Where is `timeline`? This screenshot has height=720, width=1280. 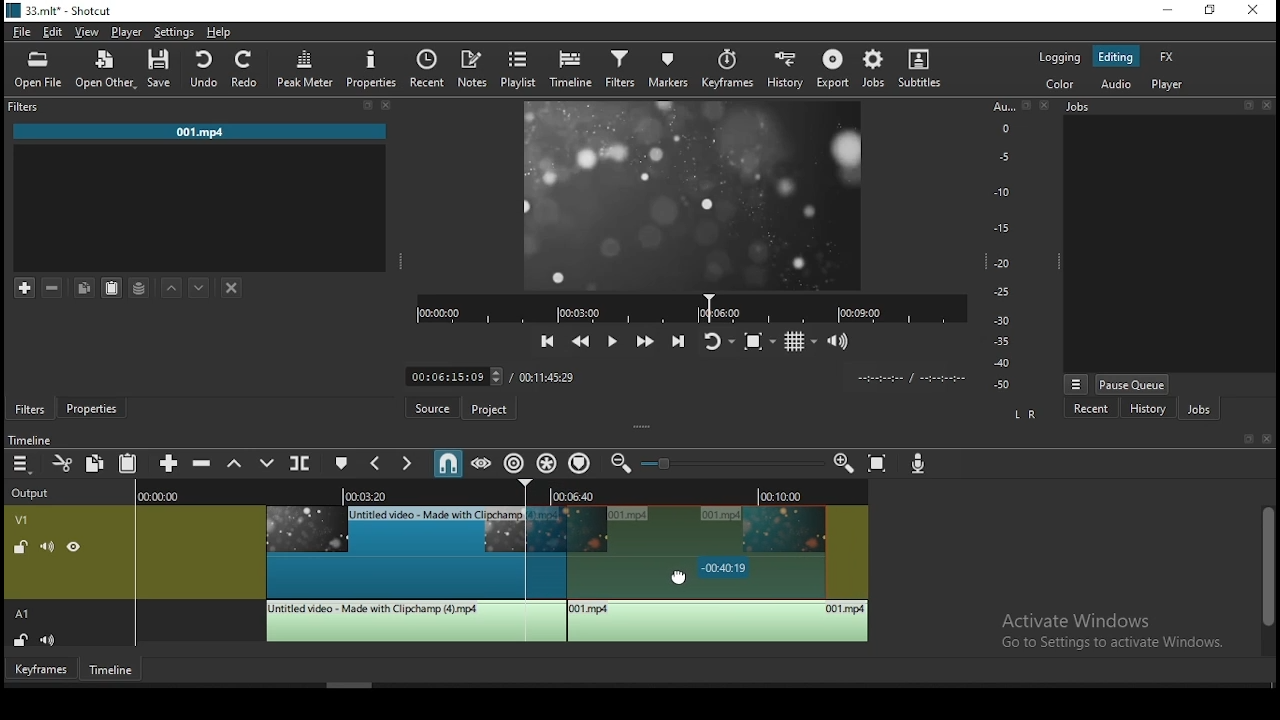
timeline is located at coordinates (33, 436).